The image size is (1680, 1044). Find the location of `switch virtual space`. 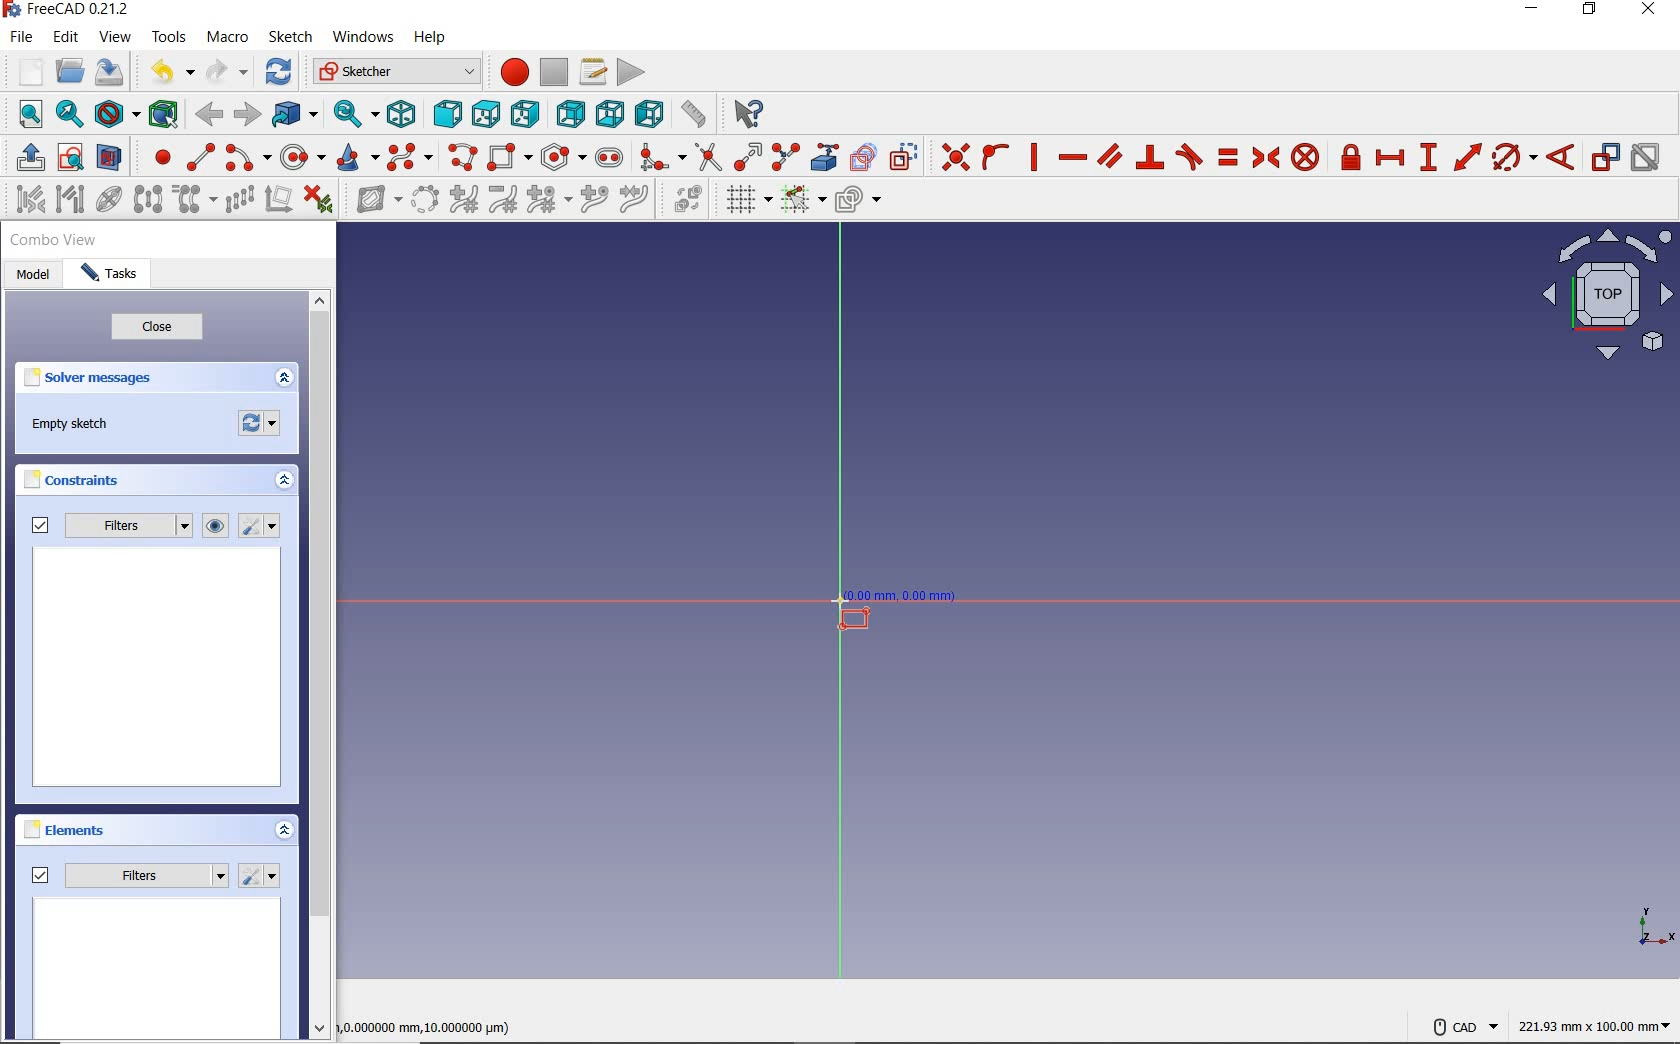

switch virtual space is located at coordinates (684, 203).